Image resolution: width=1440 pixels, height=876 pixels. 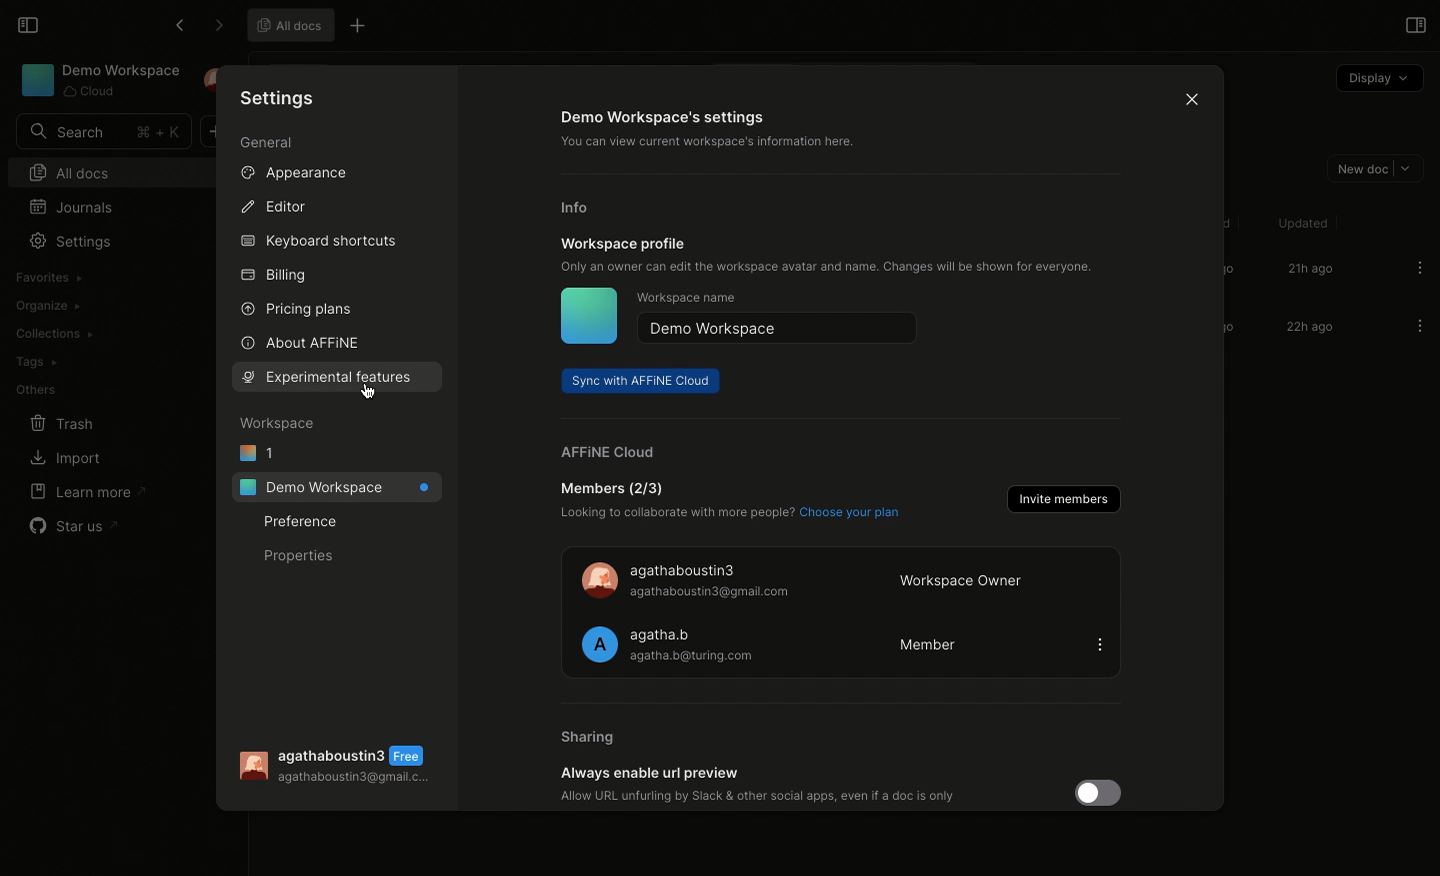 I want to click on Members, so click(x=728, y=502).